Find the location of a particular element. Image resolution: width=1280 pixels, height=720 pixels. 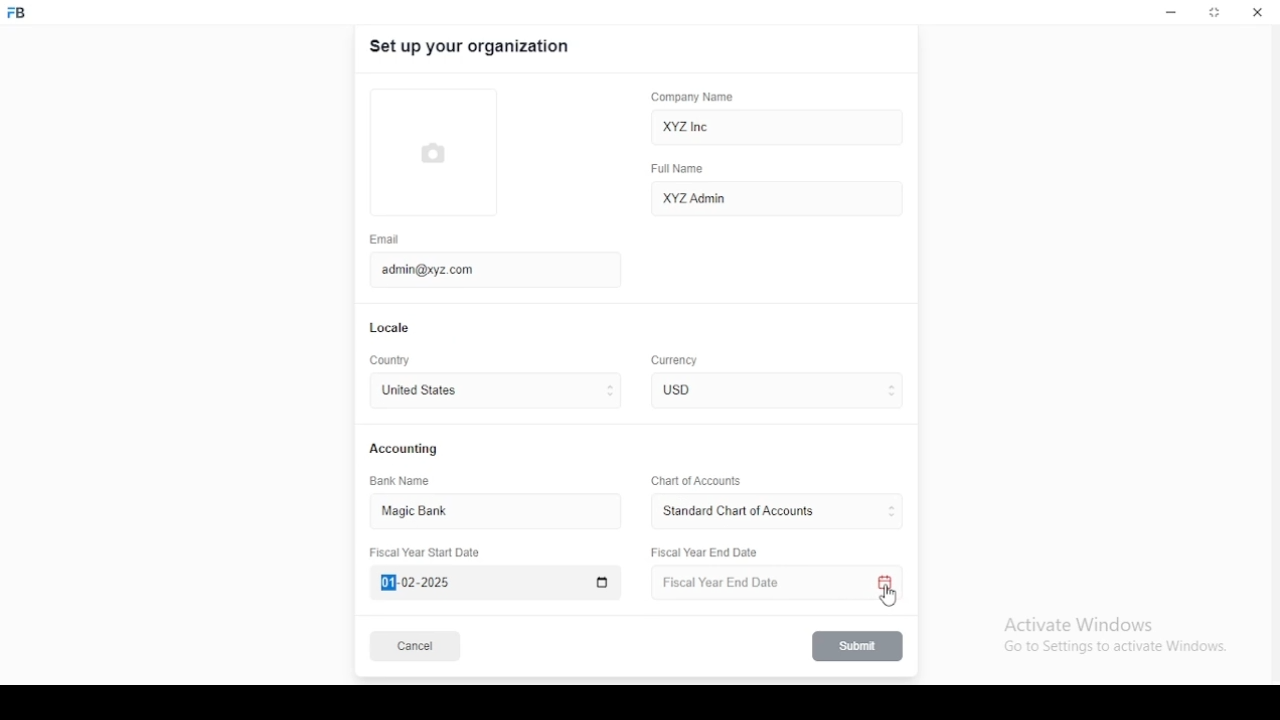

close window is located at coordinates (1255, 12).